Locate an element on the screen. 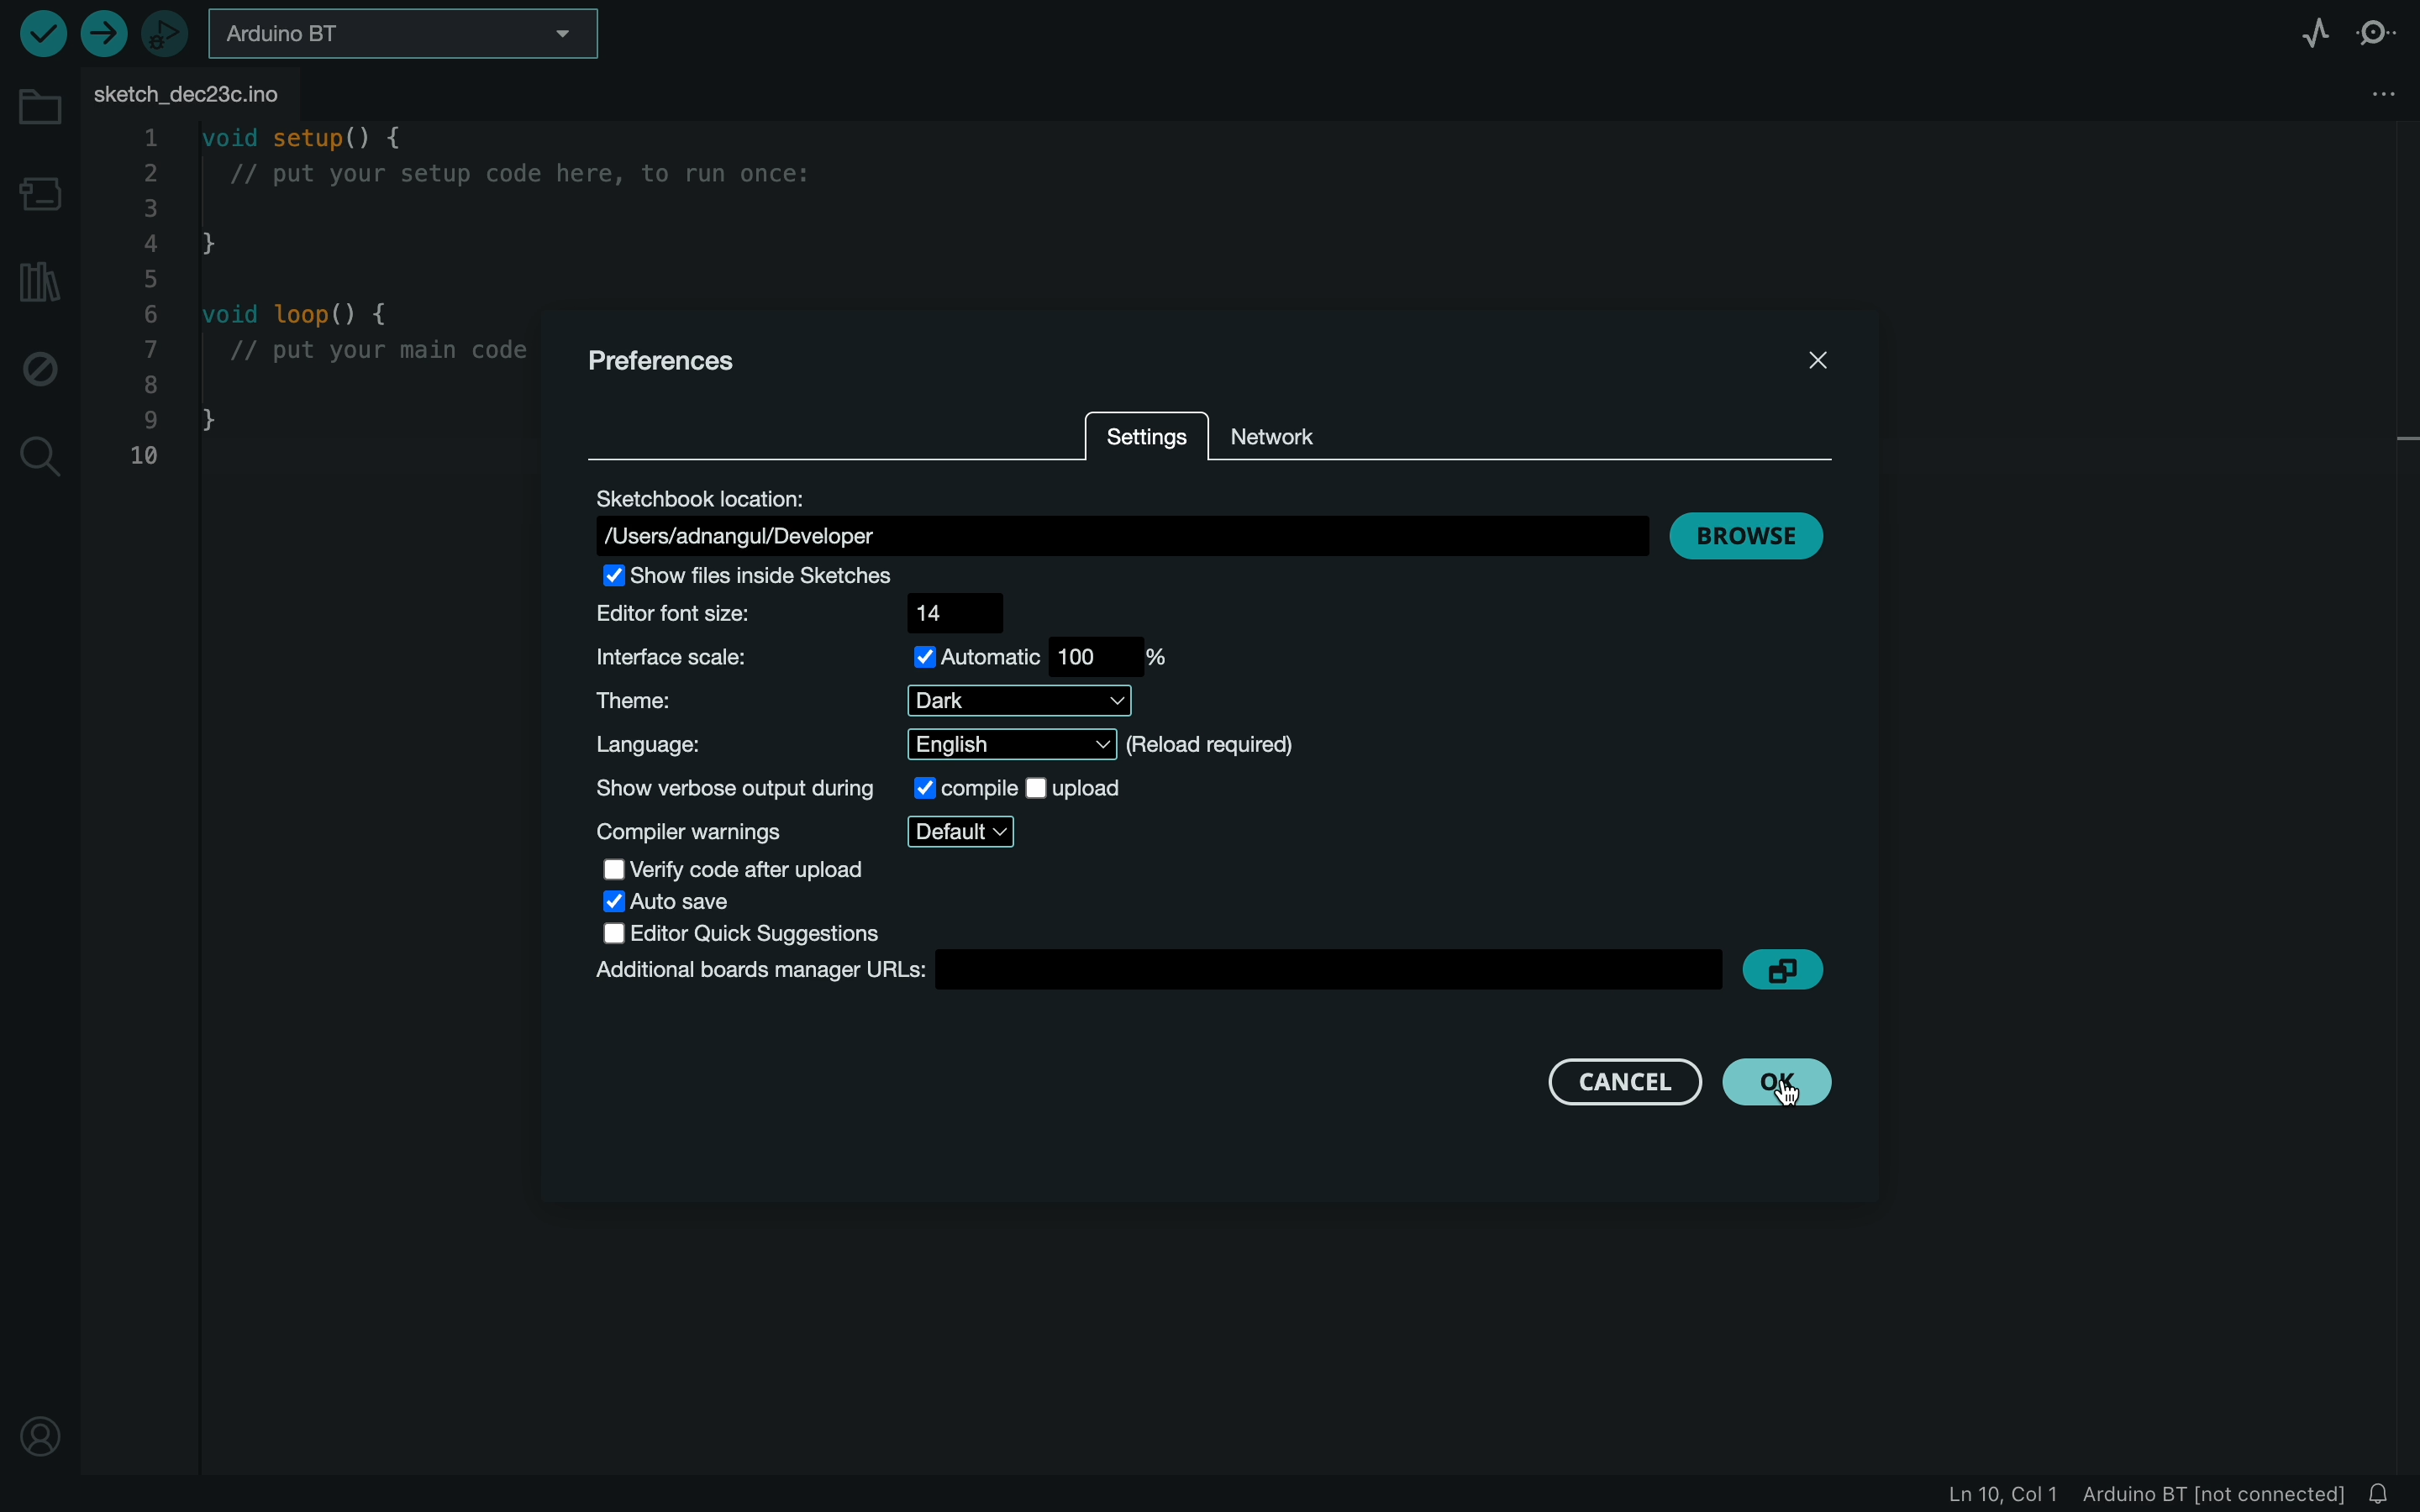 This screenshot has width=2420, height=1512. serial plotter is located at coordinates (2309, 30).